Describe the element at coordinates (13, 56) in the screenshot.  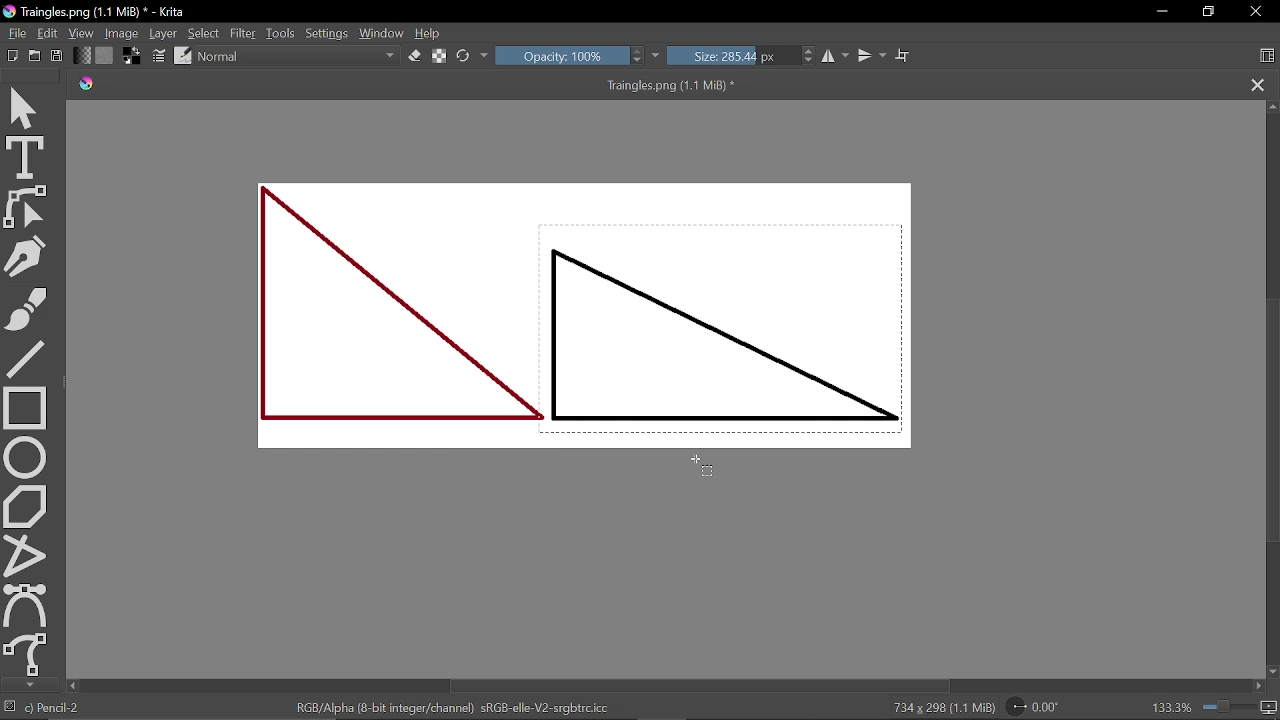
I see `Open new document` at that location.